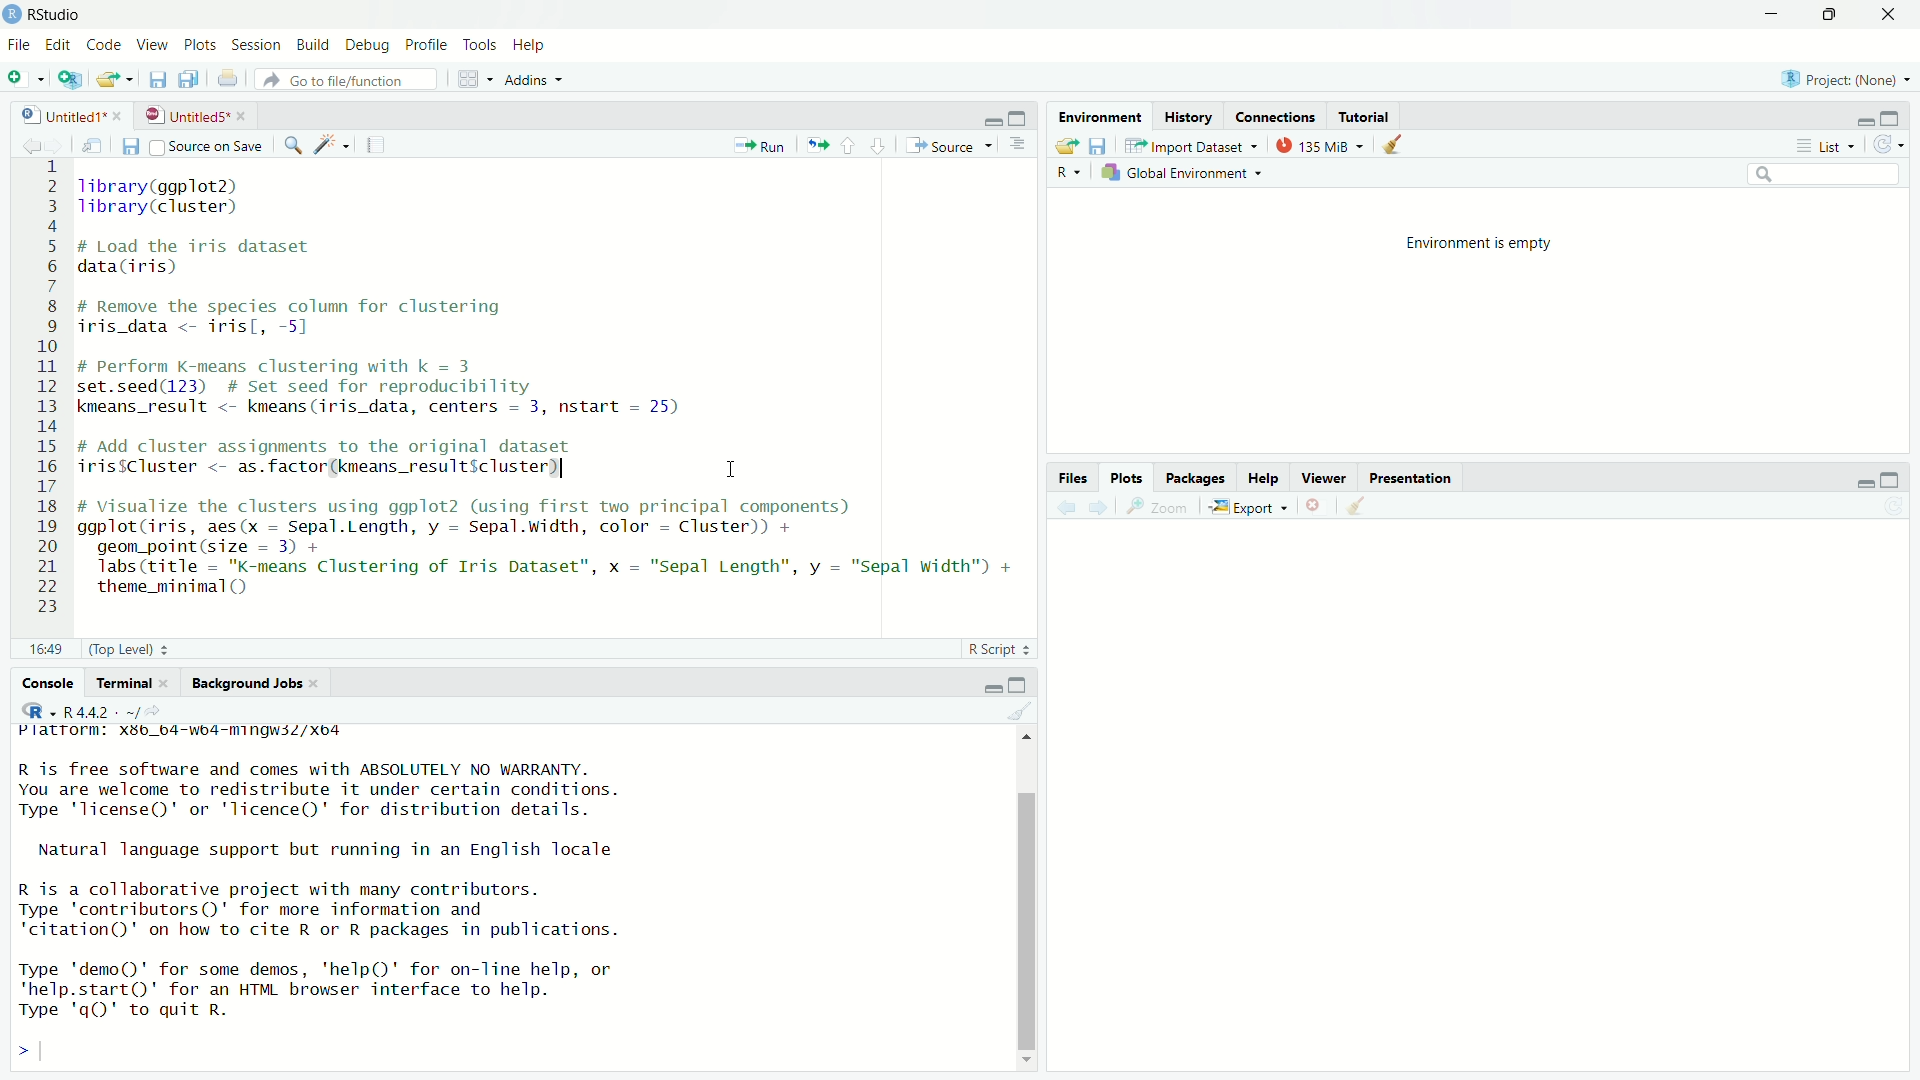  Describe the element at coordinates (311, 45) in the screenshot. I see `build` at that location.